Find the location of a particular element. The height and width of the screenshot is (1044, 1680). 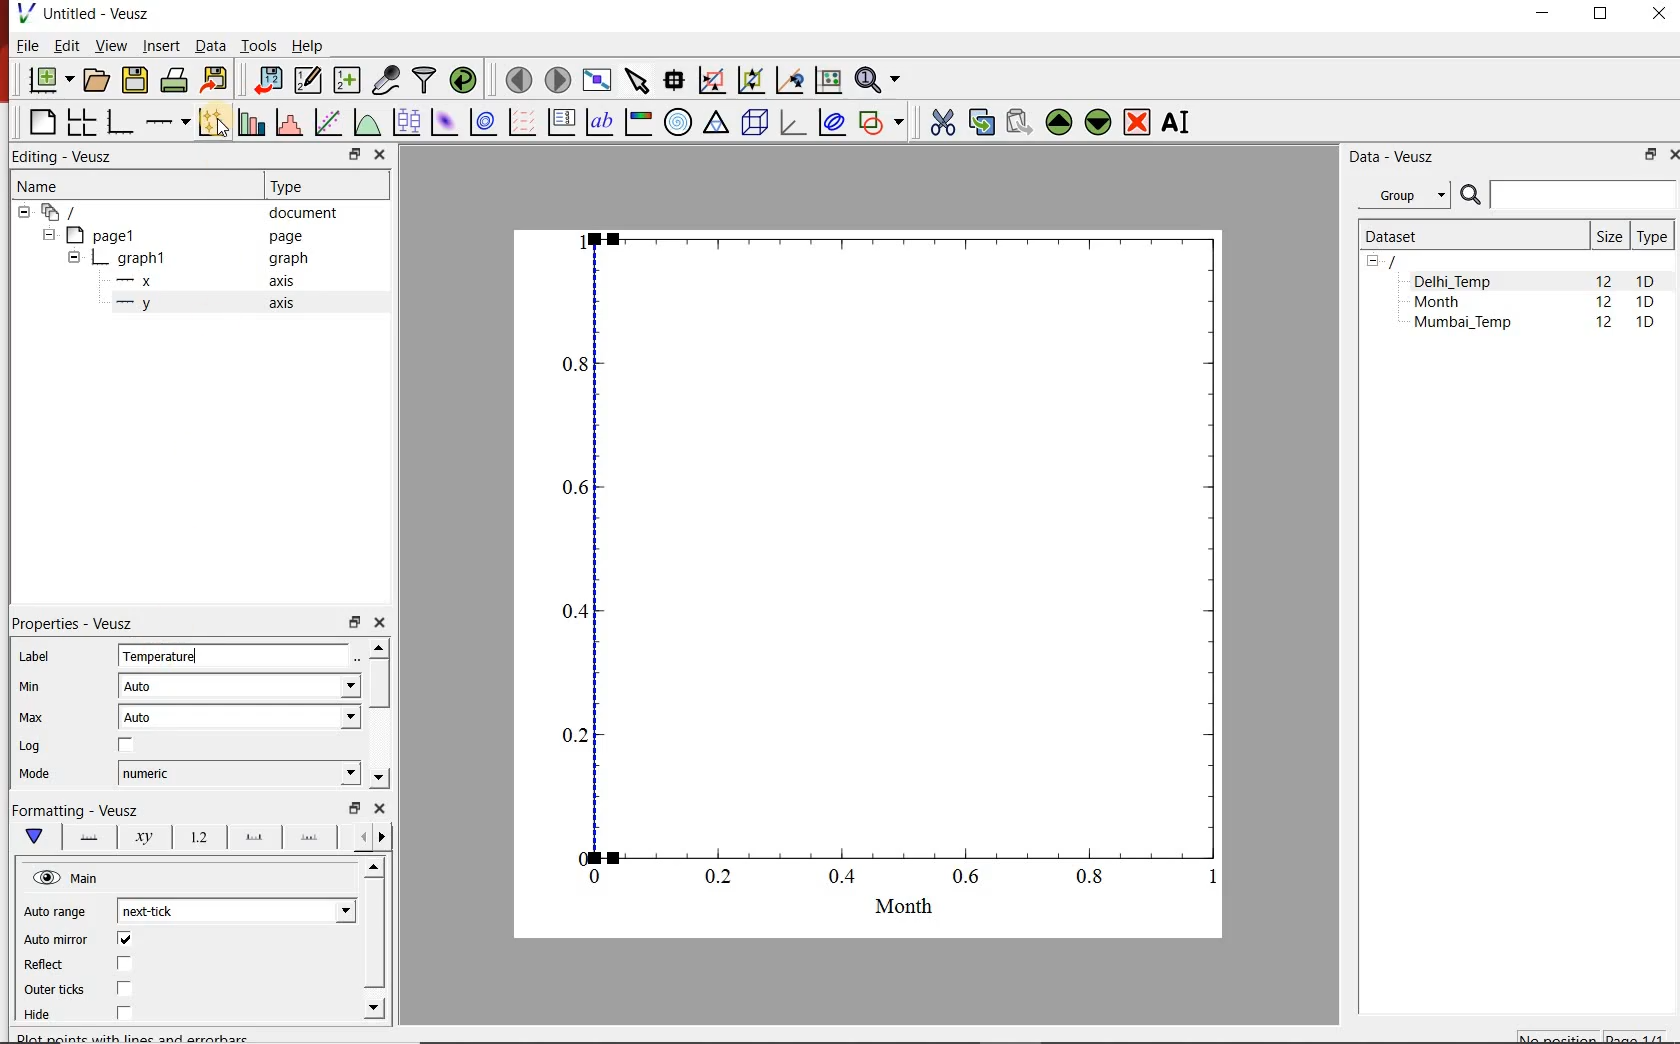

zoom functions menu is located at coordinates (880, 80).